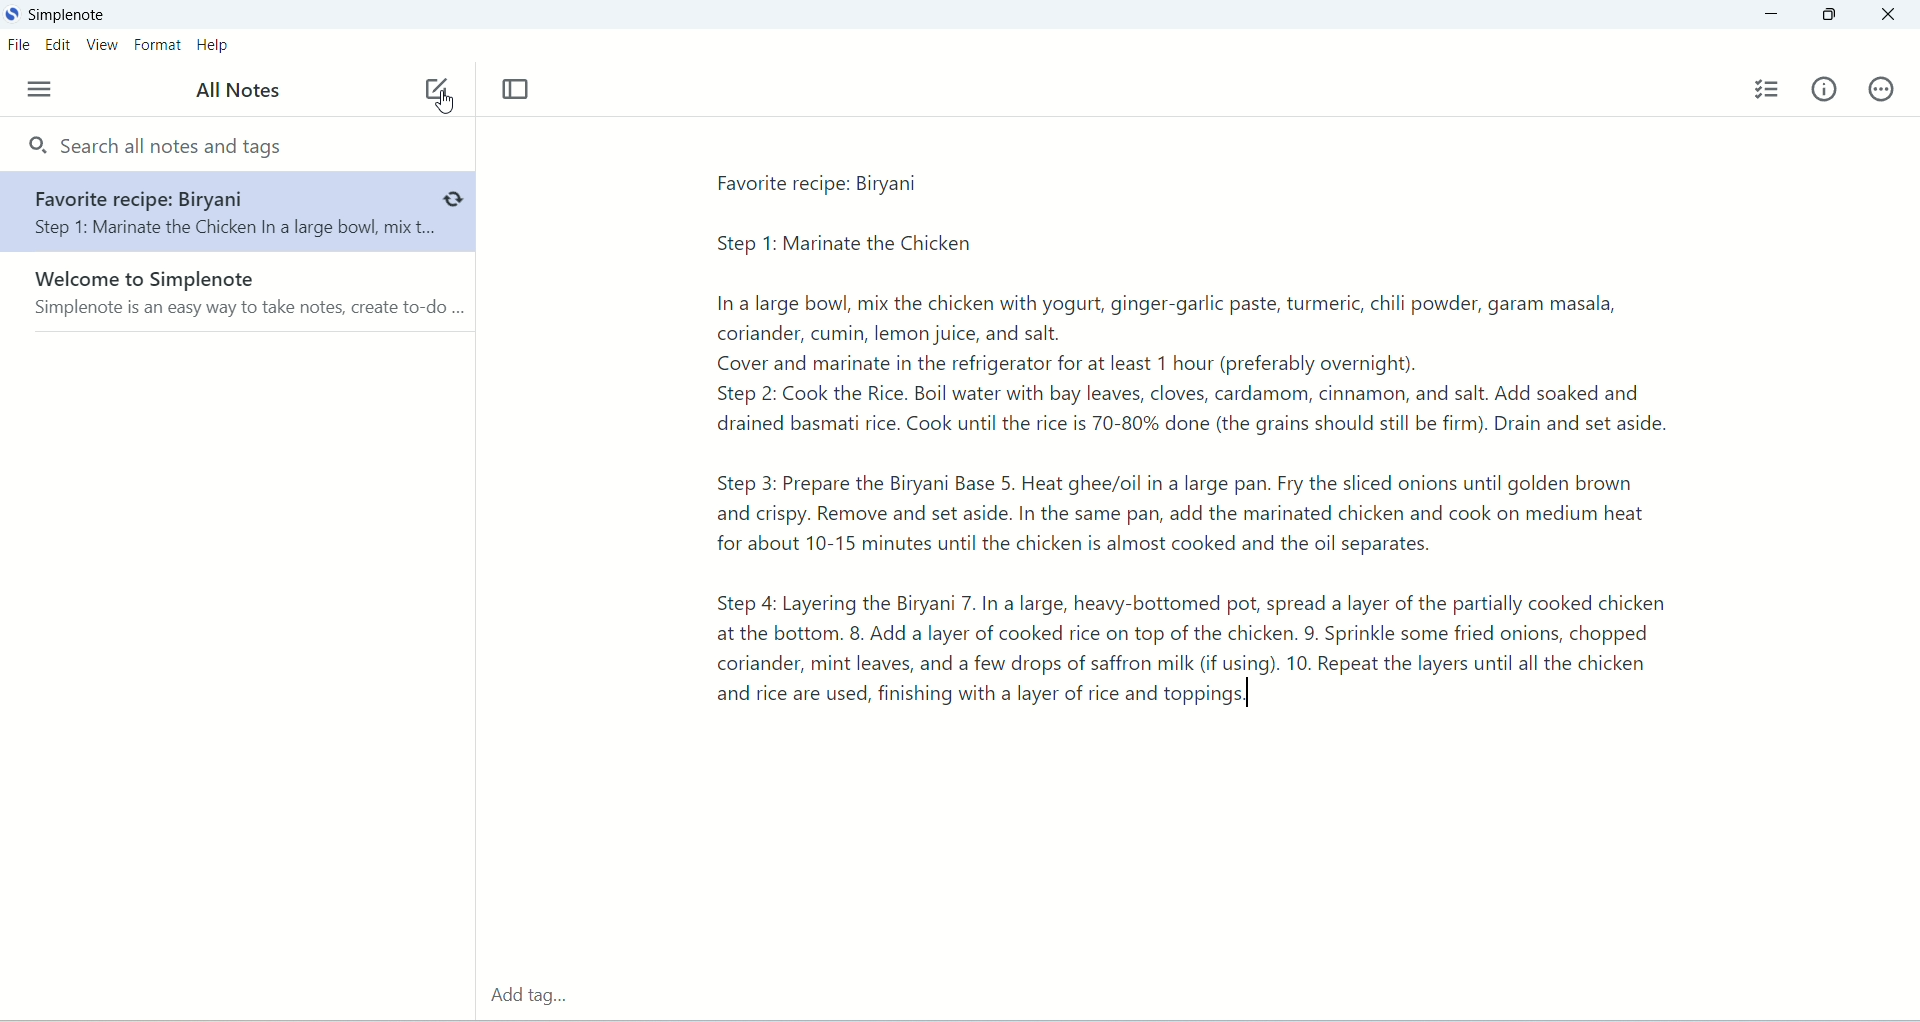 Image resolution: width=1920 pixels, height=1022 pixels. Describe the element at coordinates (1199, 446) in the screenshot. I see `favorite recipe` at that location.